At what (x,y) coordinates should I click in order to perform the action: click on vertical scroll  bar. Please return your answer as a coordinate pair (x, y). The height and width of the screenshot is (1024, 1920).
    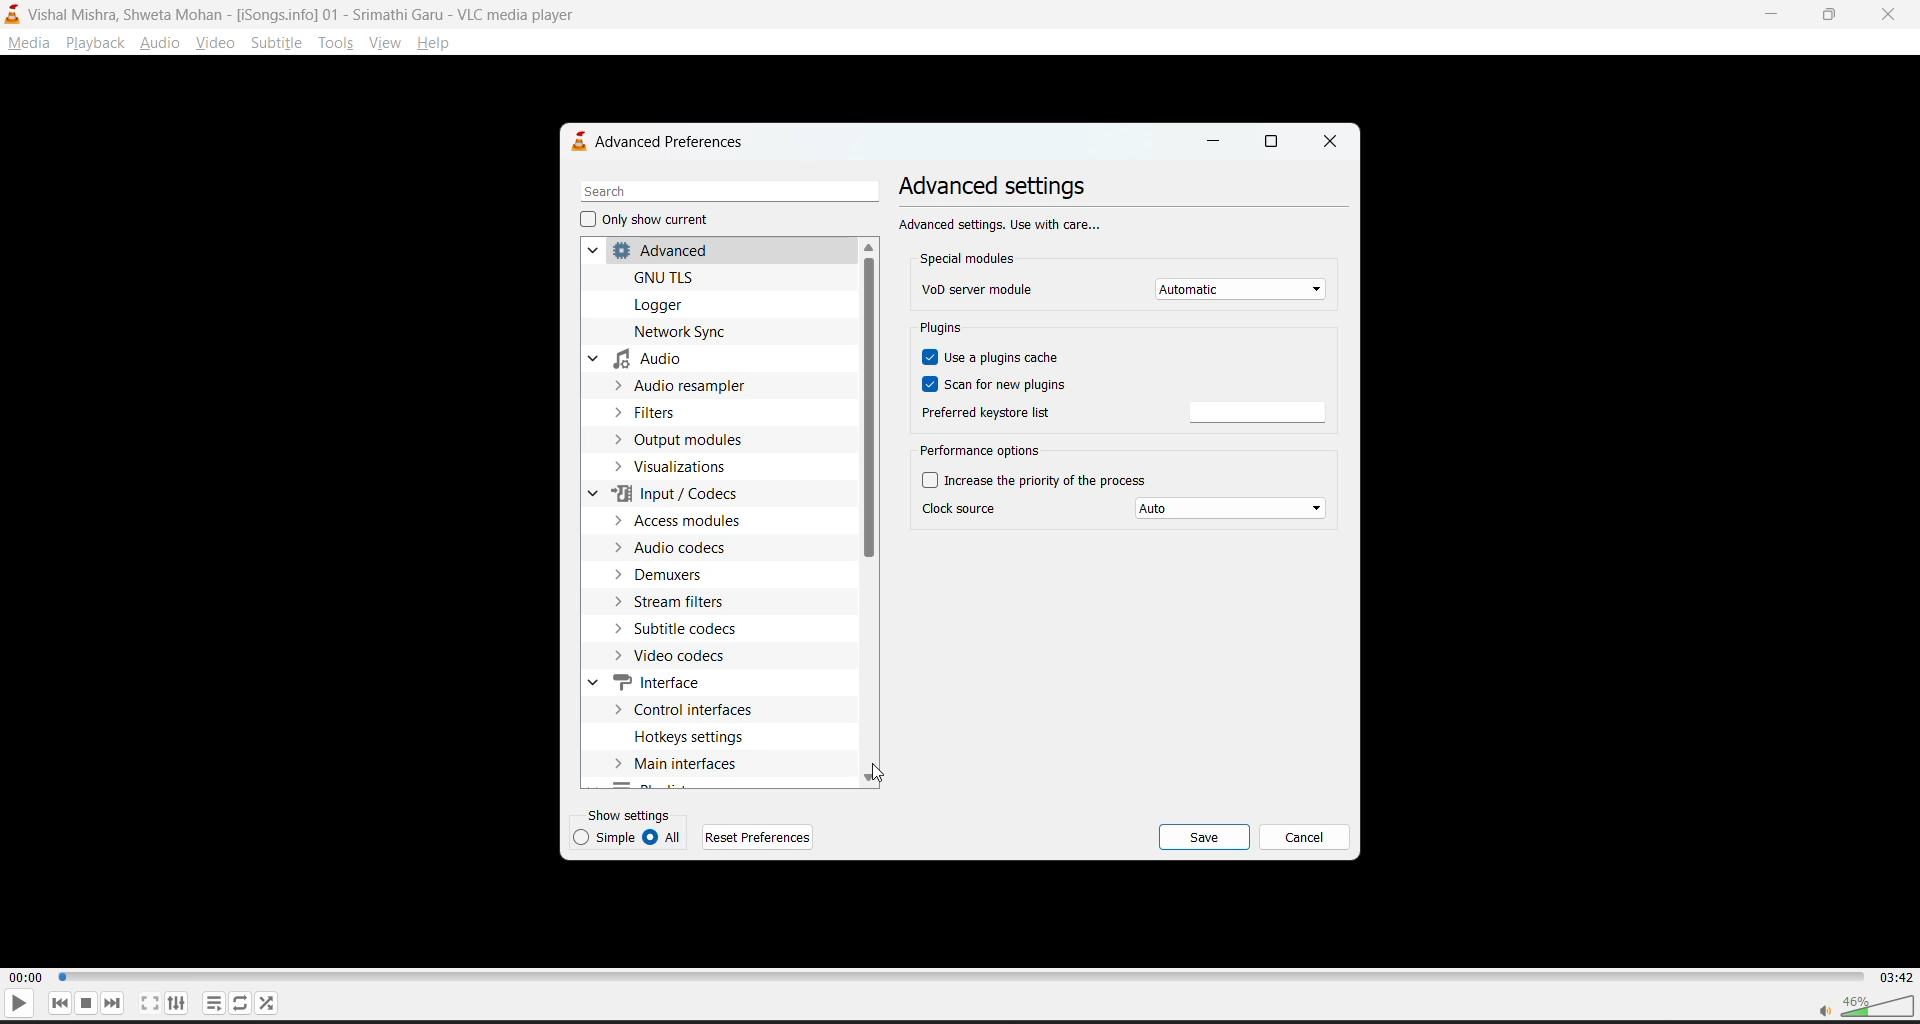
    Looking at the image, I should click on (866, 408).